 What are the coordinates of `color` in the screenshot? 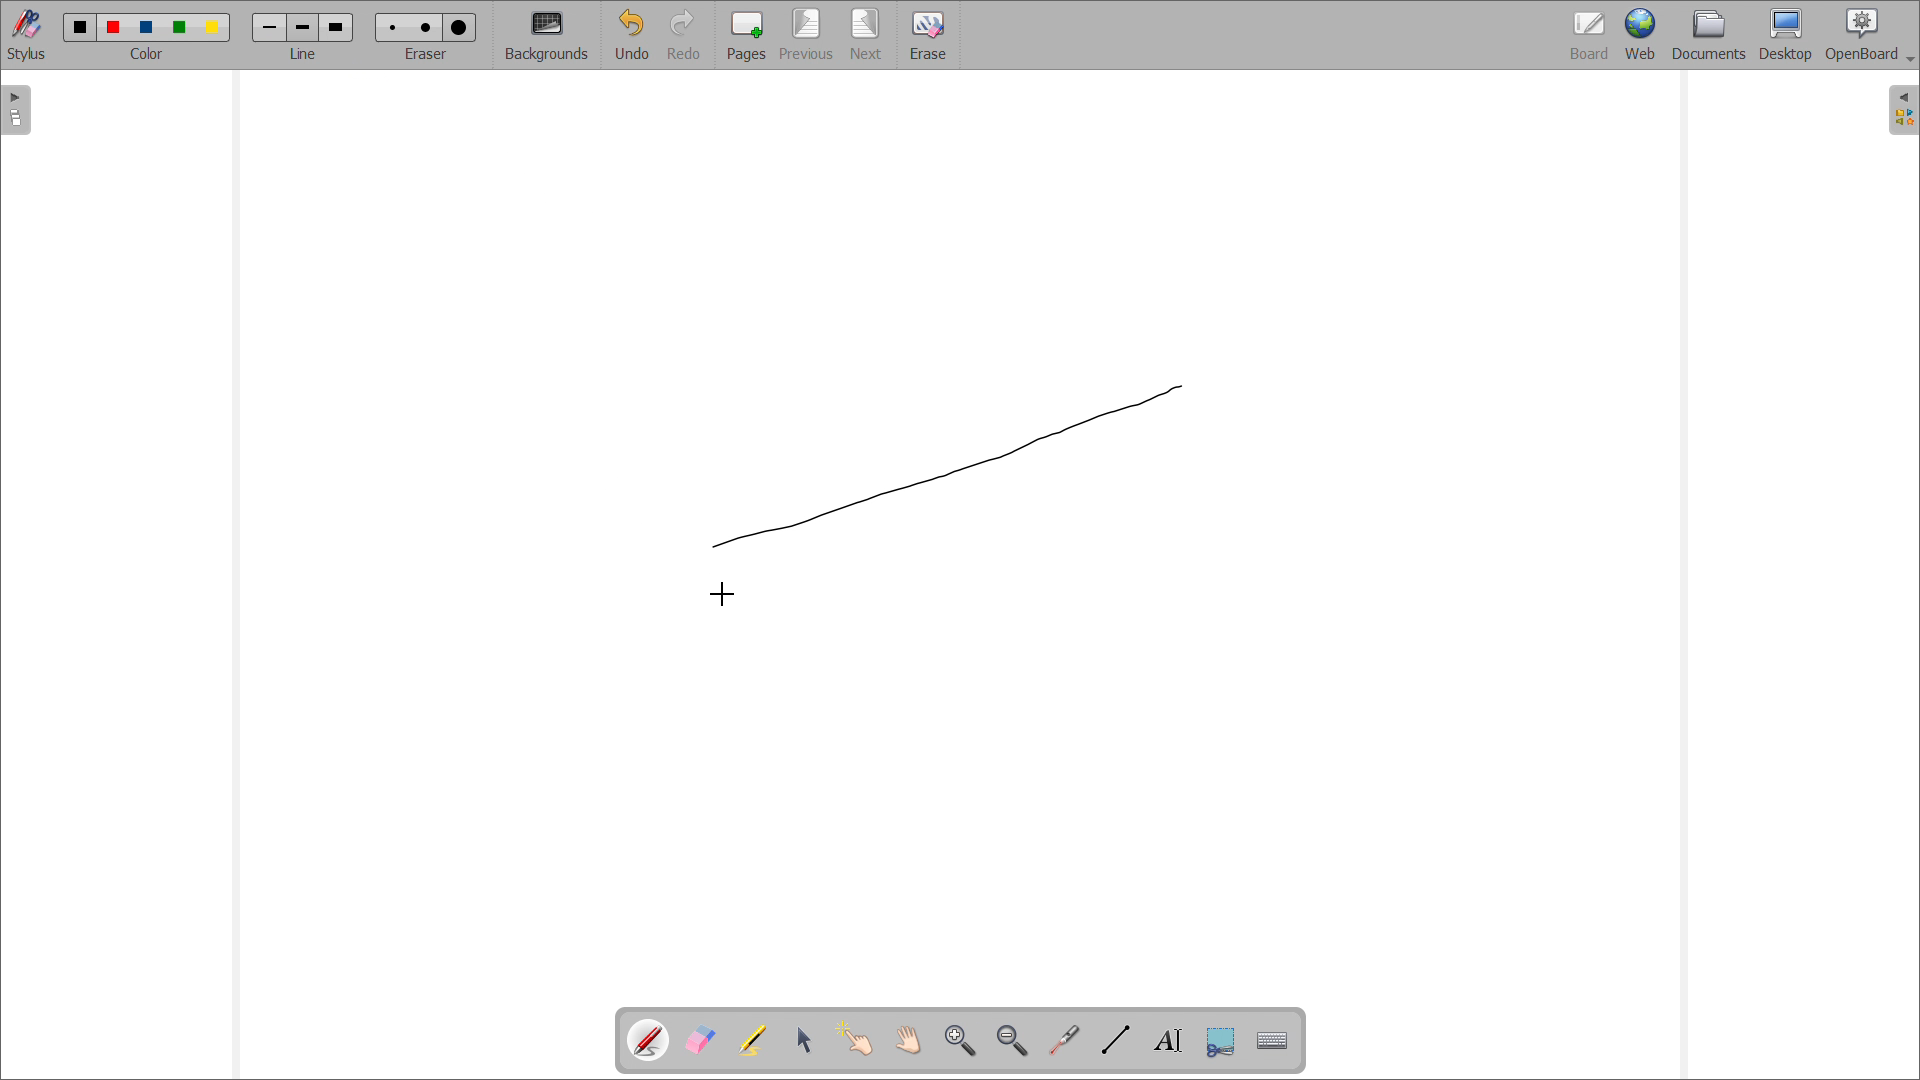 It's located at (81, 26).